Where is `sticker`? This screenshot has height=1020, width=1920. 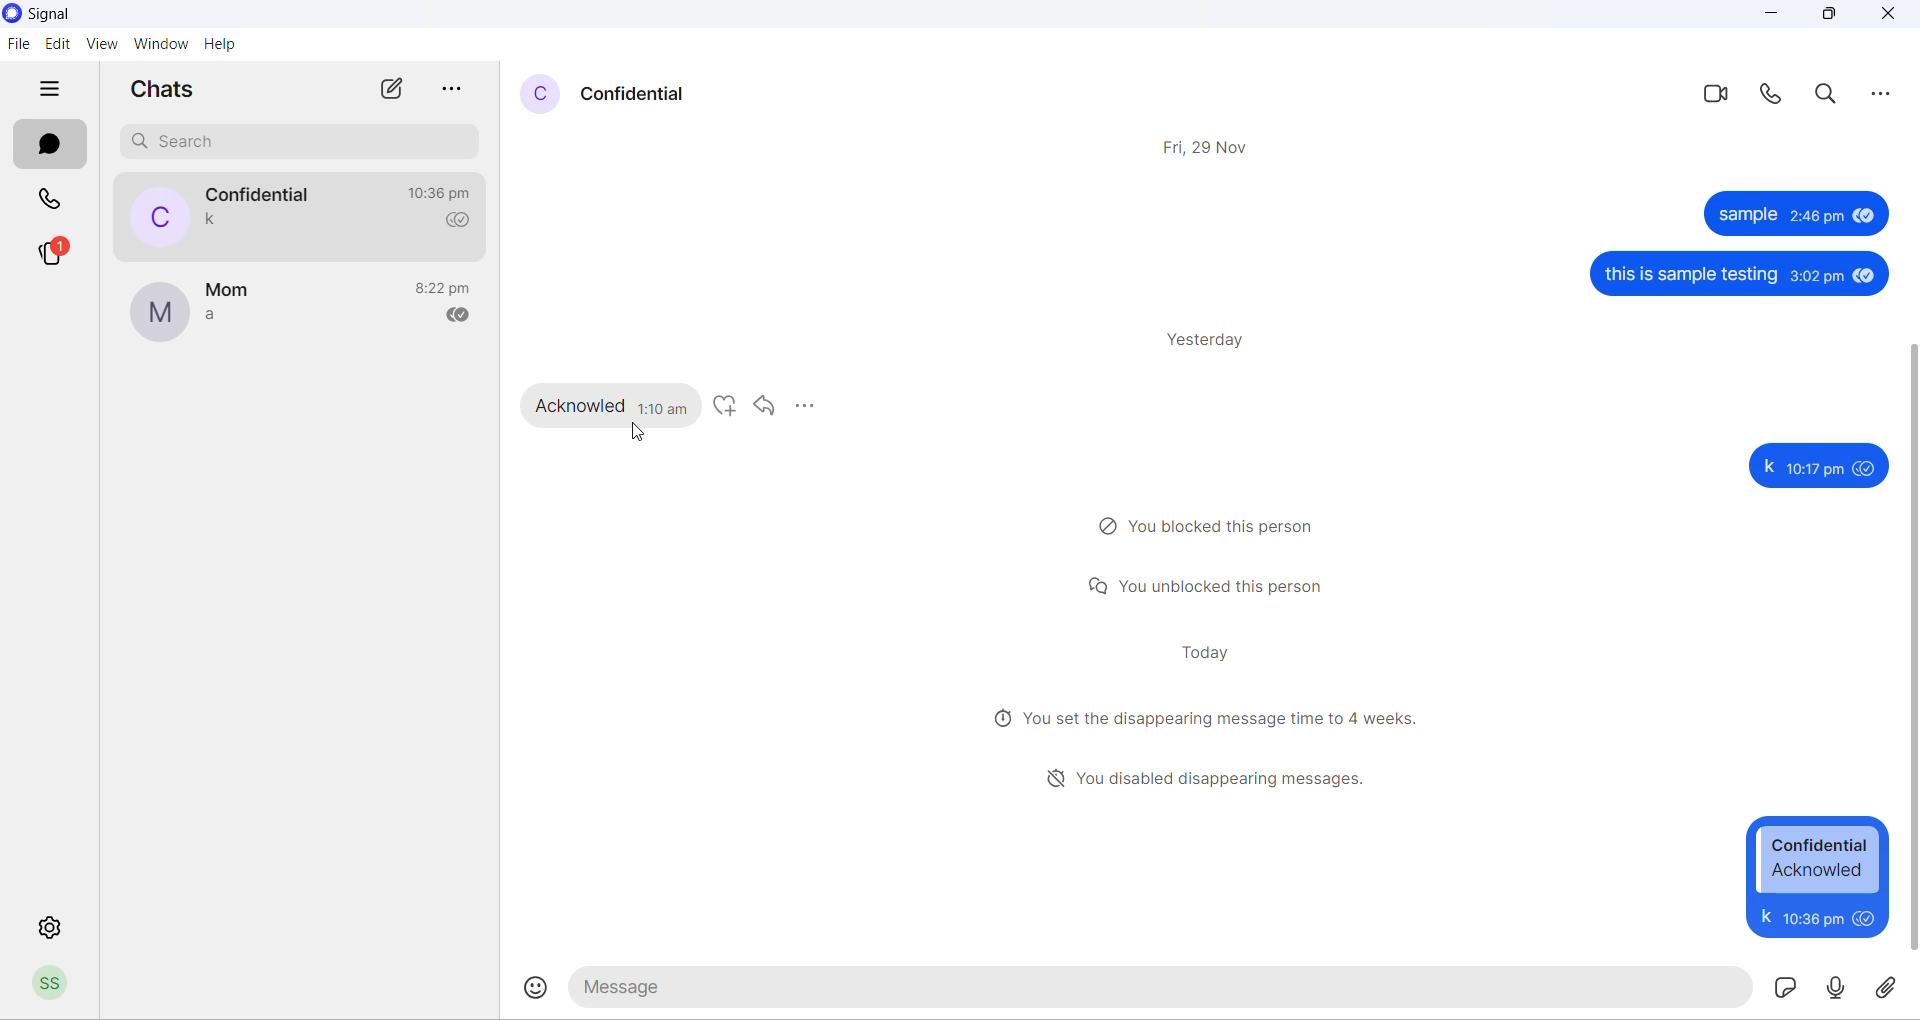 sticker is located at coordinates (1785, 987).